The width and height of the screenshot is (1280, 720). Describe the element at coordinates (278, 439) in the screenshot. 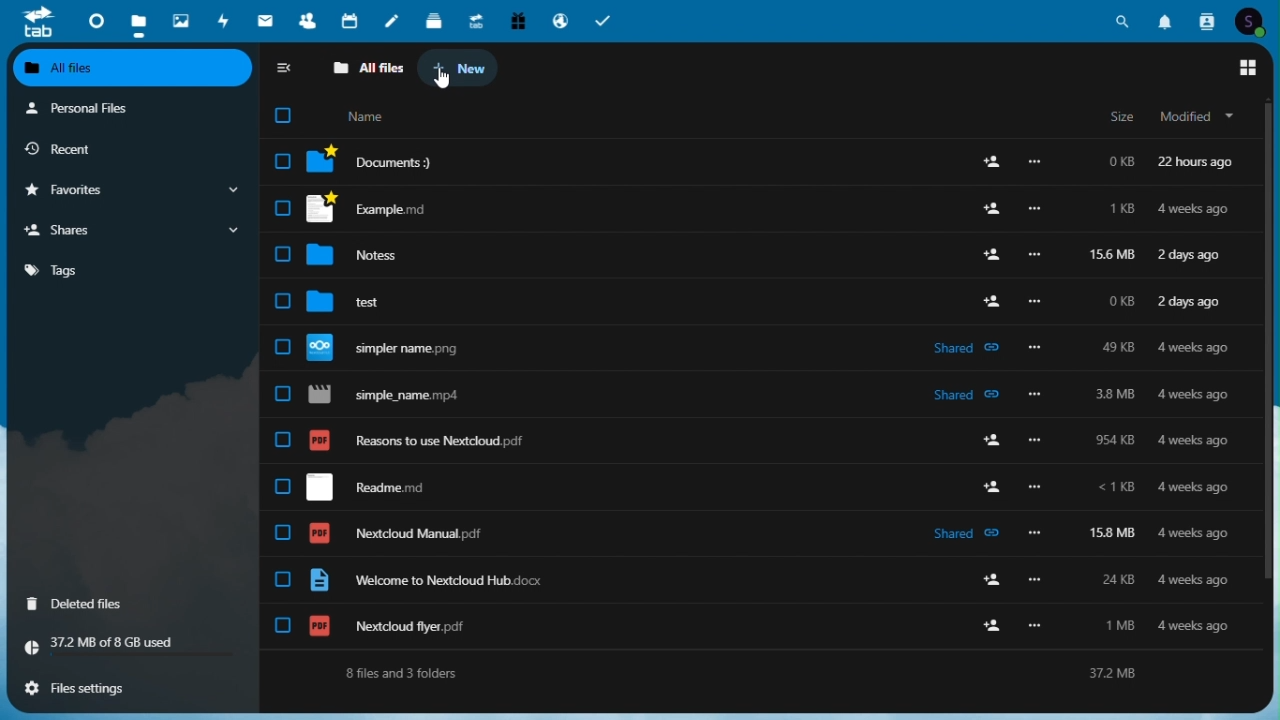

I see `check box` at that location.